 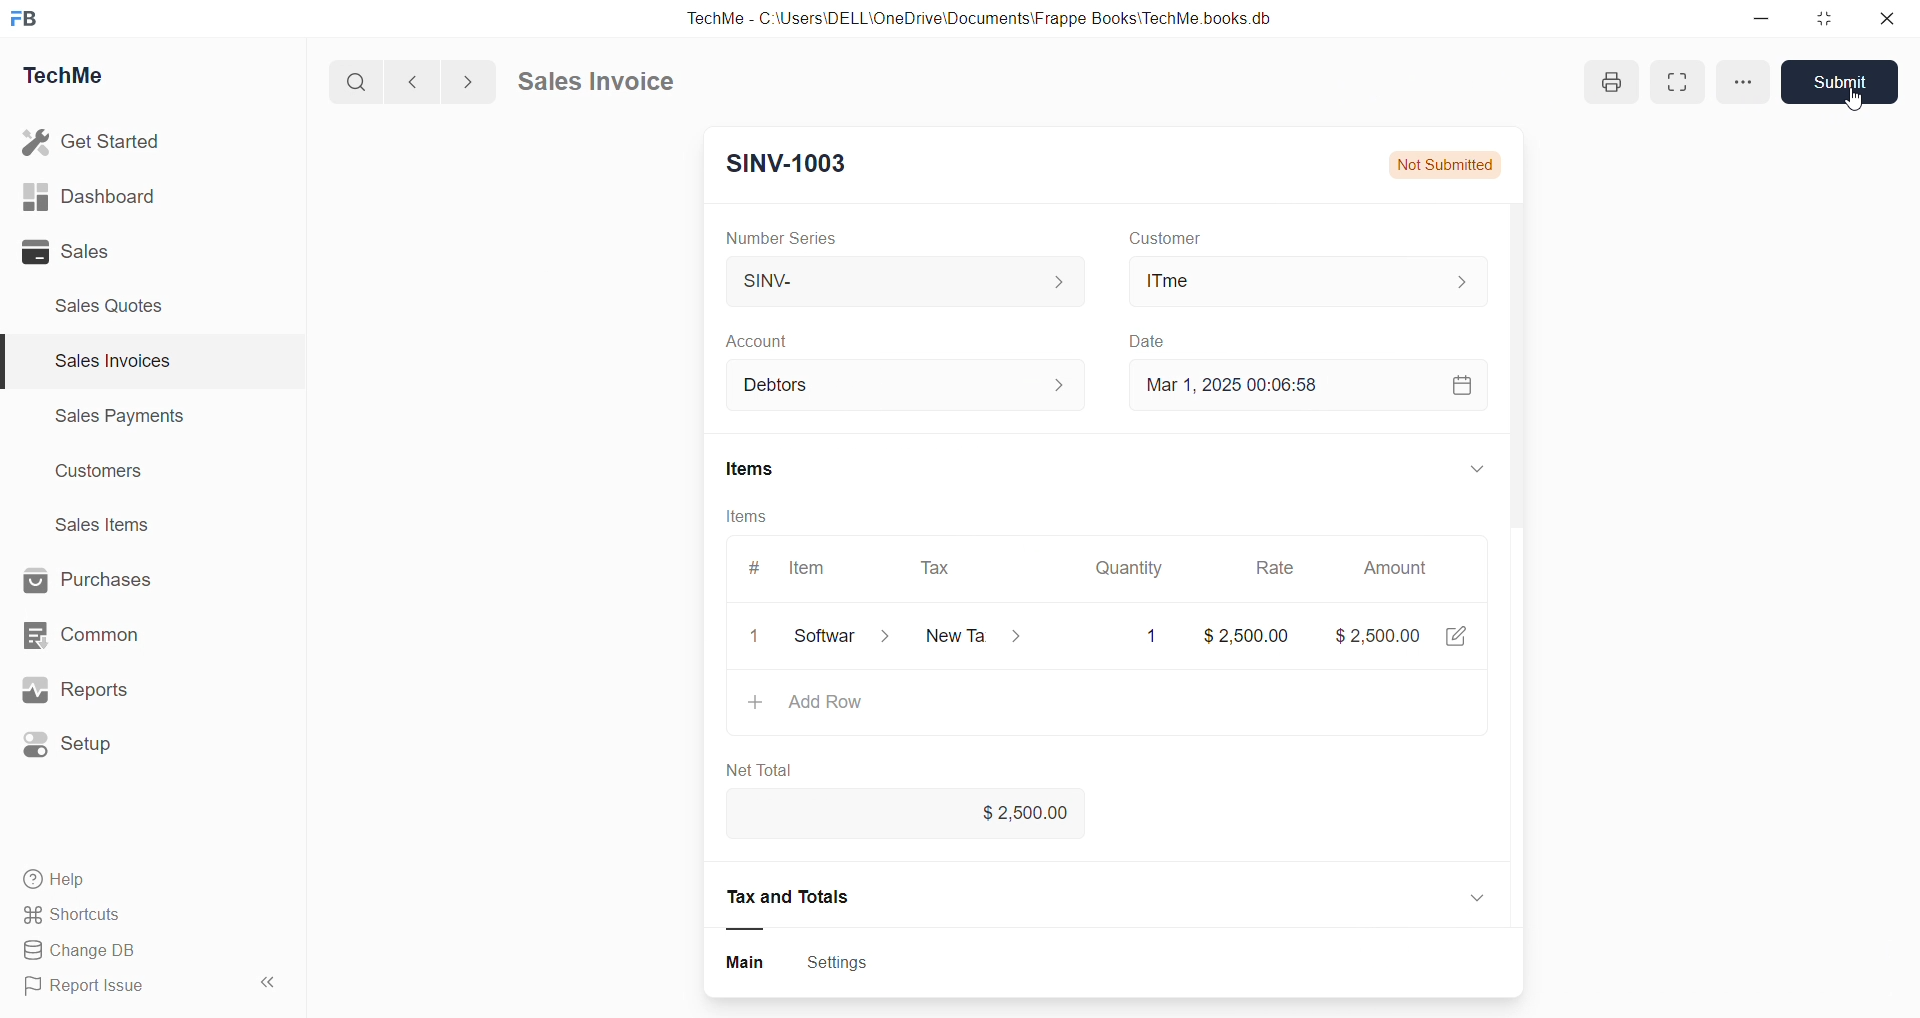 What do you see at coordinates (1411, 635) in the screenshot?
I see `$2,500.00 (4` at bounding box center [1411, 635].